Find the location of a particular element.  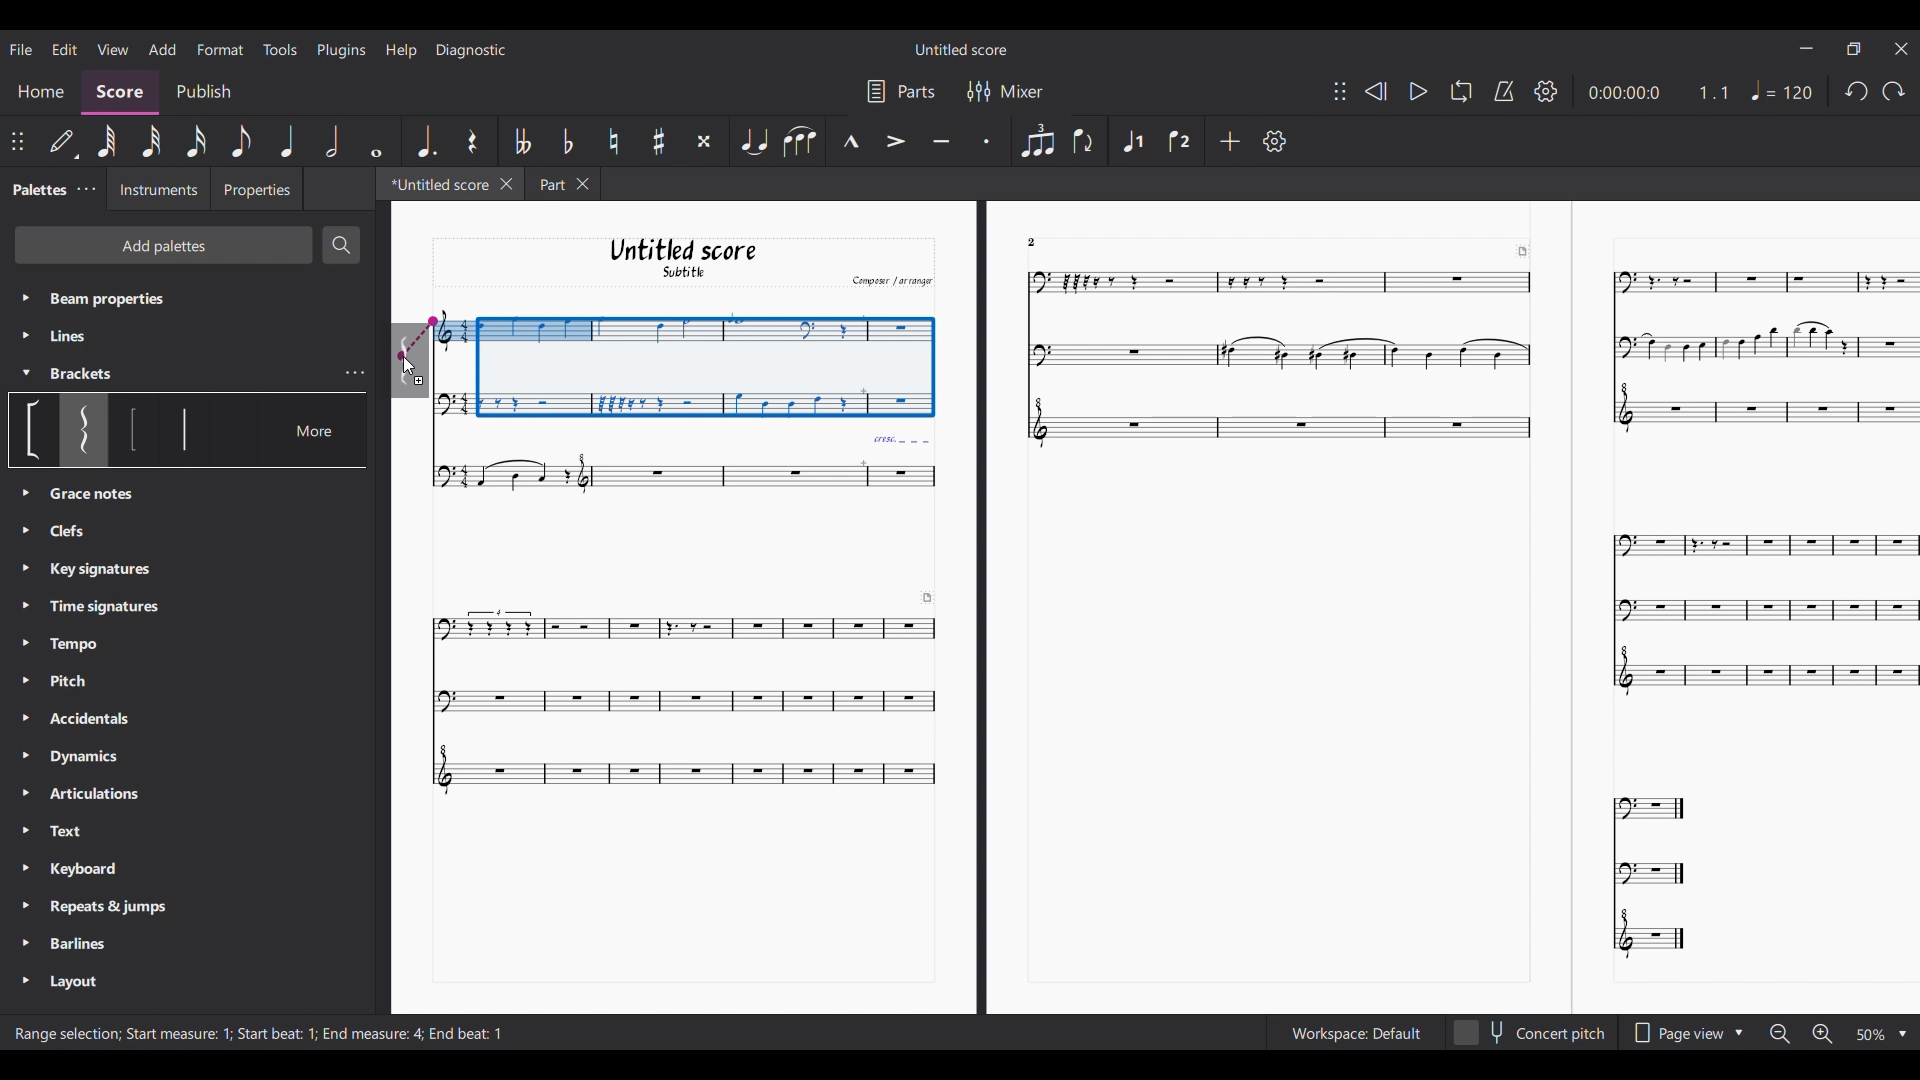

 is located at coordinates (23, 716).